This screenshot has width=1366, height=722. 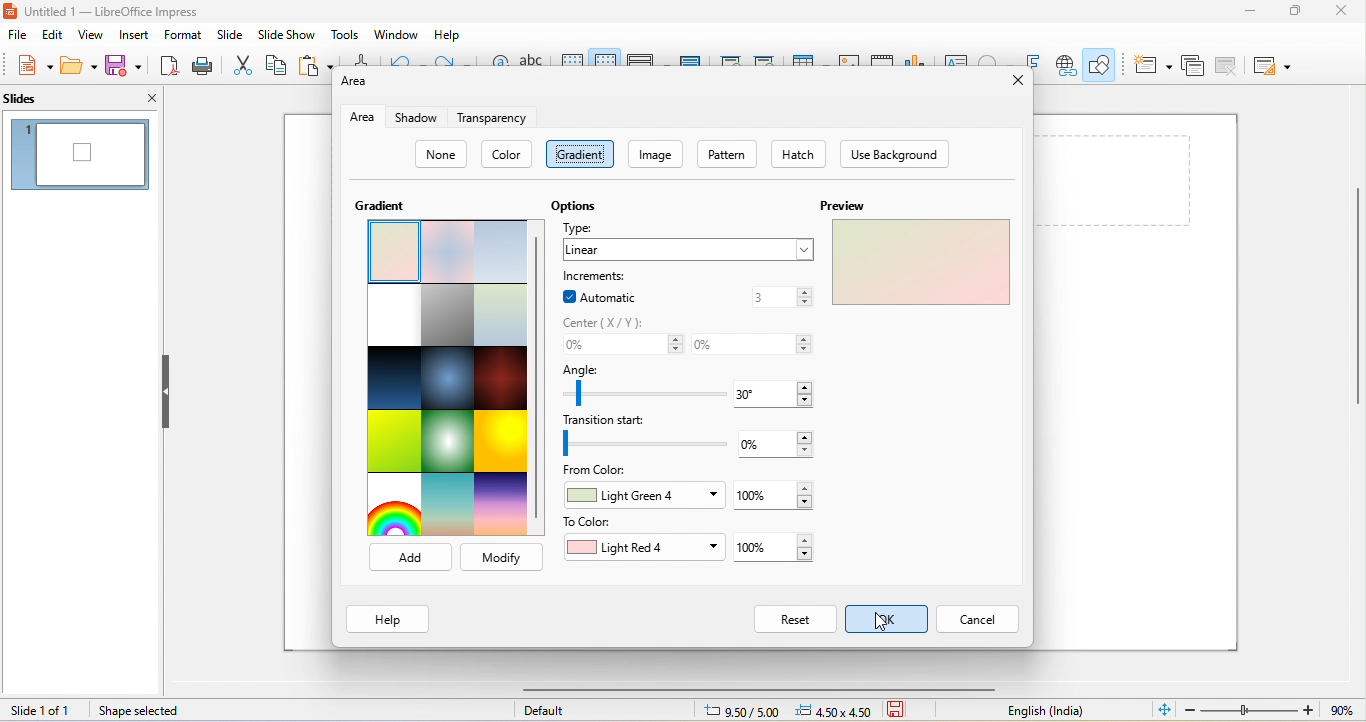 What do you see at coordinates (553, 710) in the screenshot?
I see `default` at bounding box center [553, 710].